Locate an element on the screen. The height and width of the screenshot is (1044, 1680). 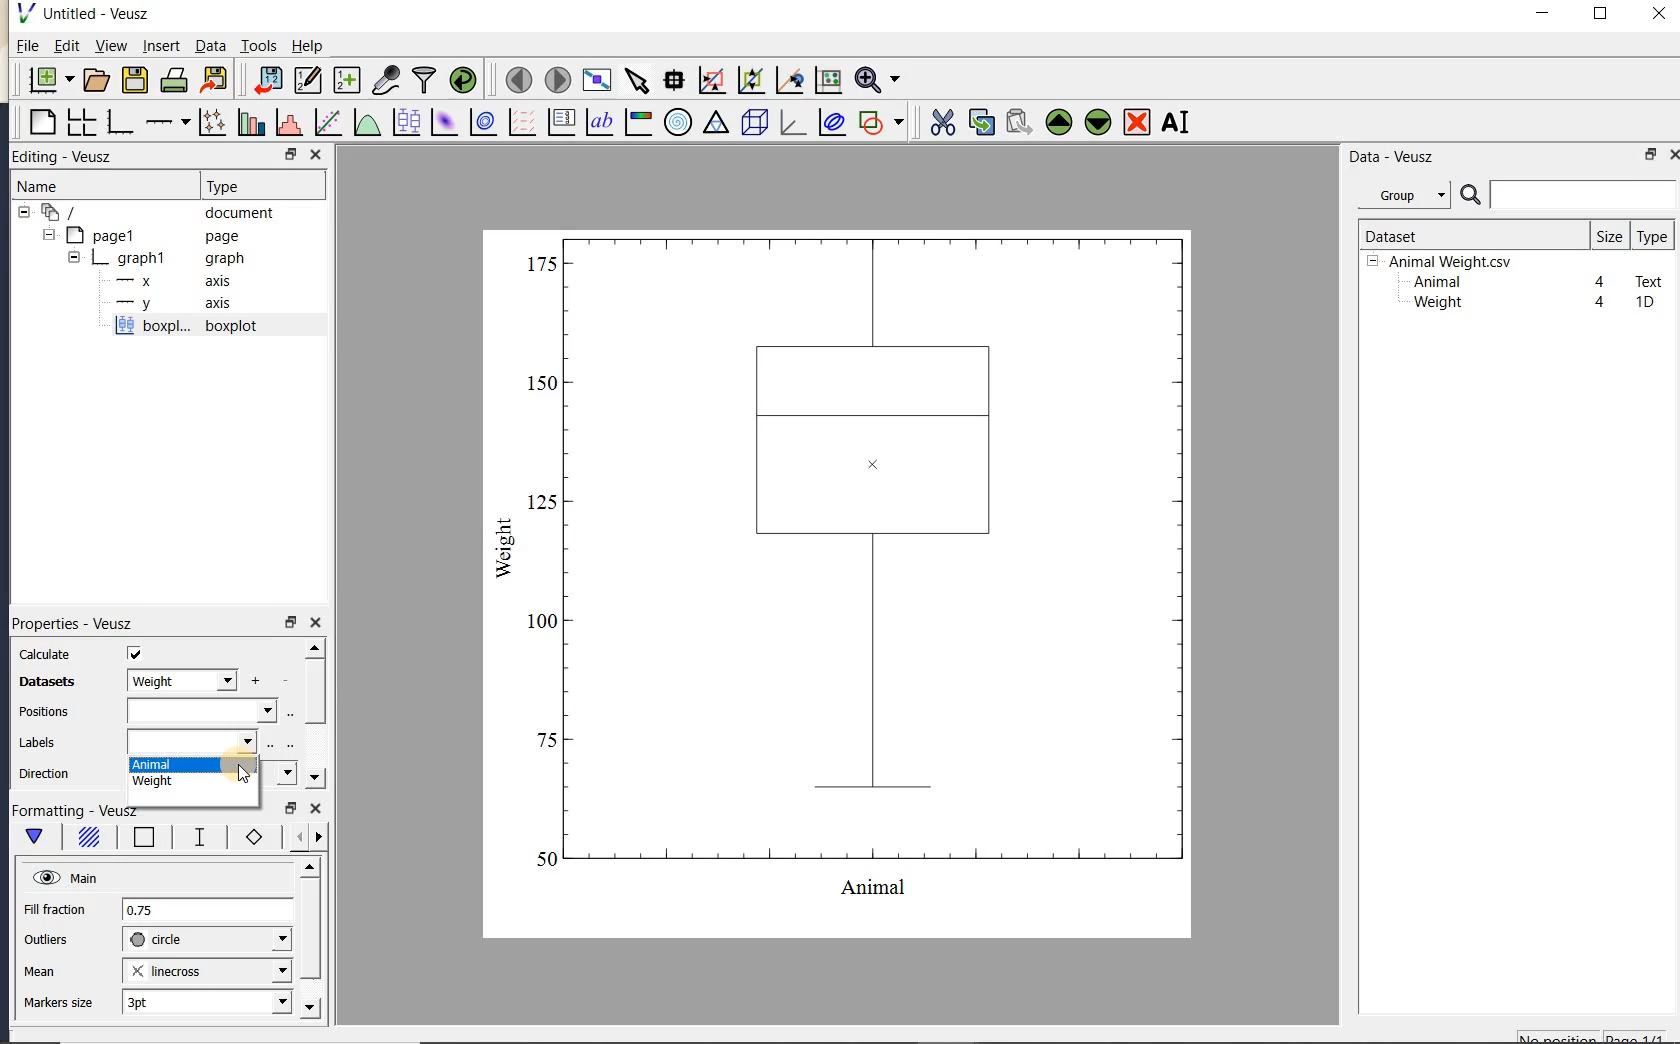
open a document is located at coordinates (94, 80).